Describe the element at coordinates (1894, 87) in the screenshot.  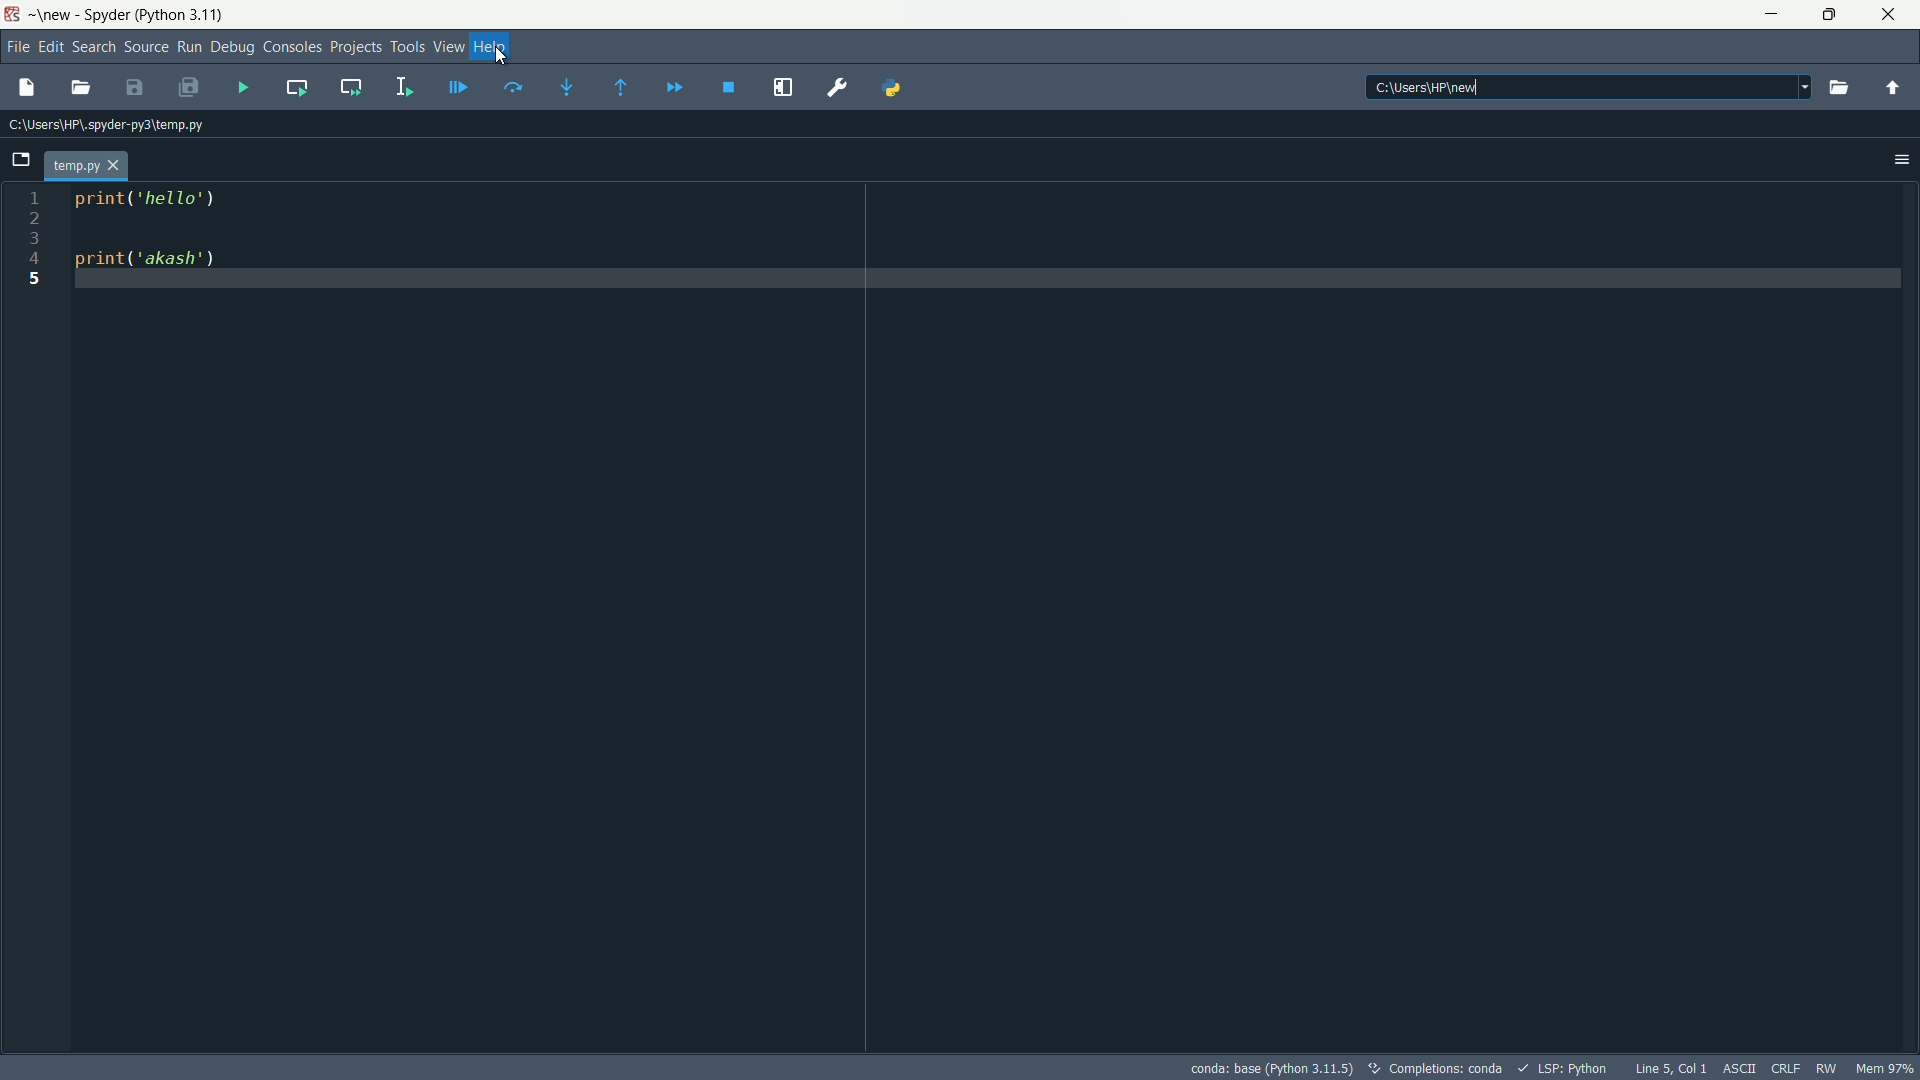
I see `change to parent directory` at that location.